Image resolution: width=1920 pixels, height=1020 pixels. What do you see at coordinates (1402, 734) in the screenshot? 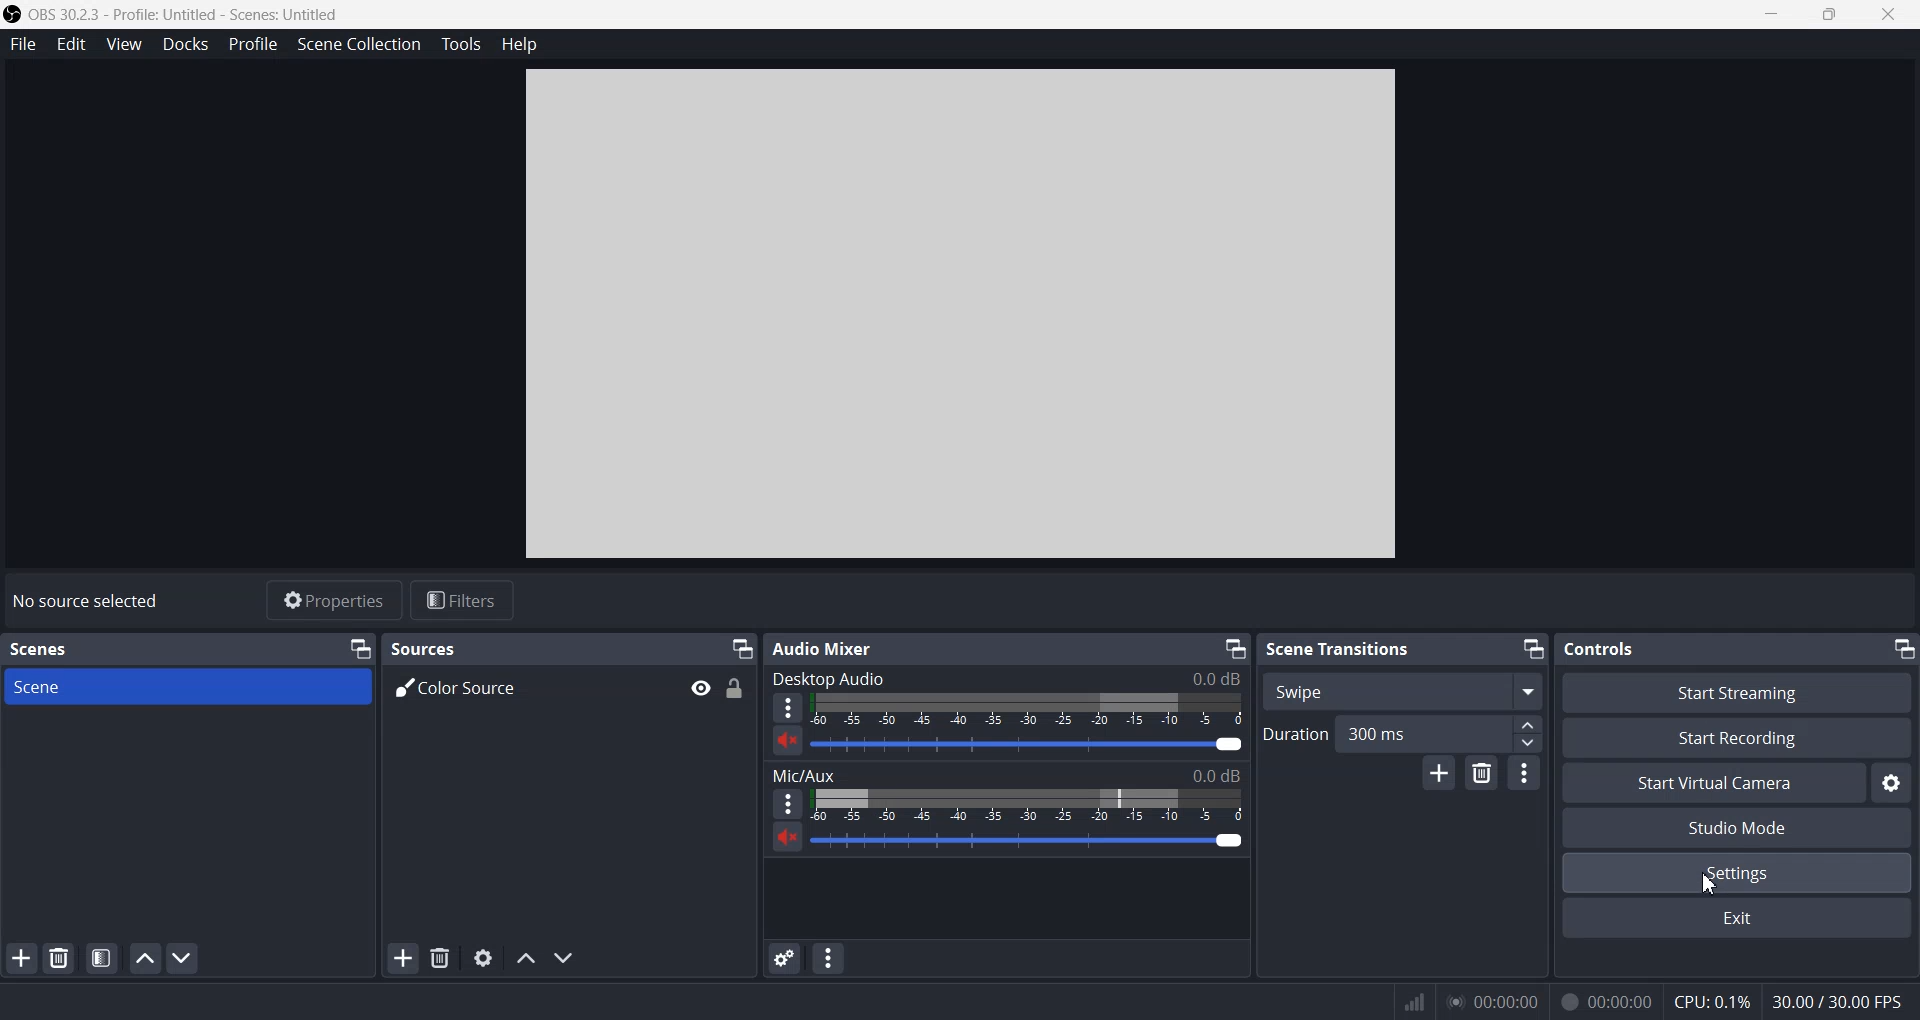
I see `Duration` at bounding box center [1402, 734].